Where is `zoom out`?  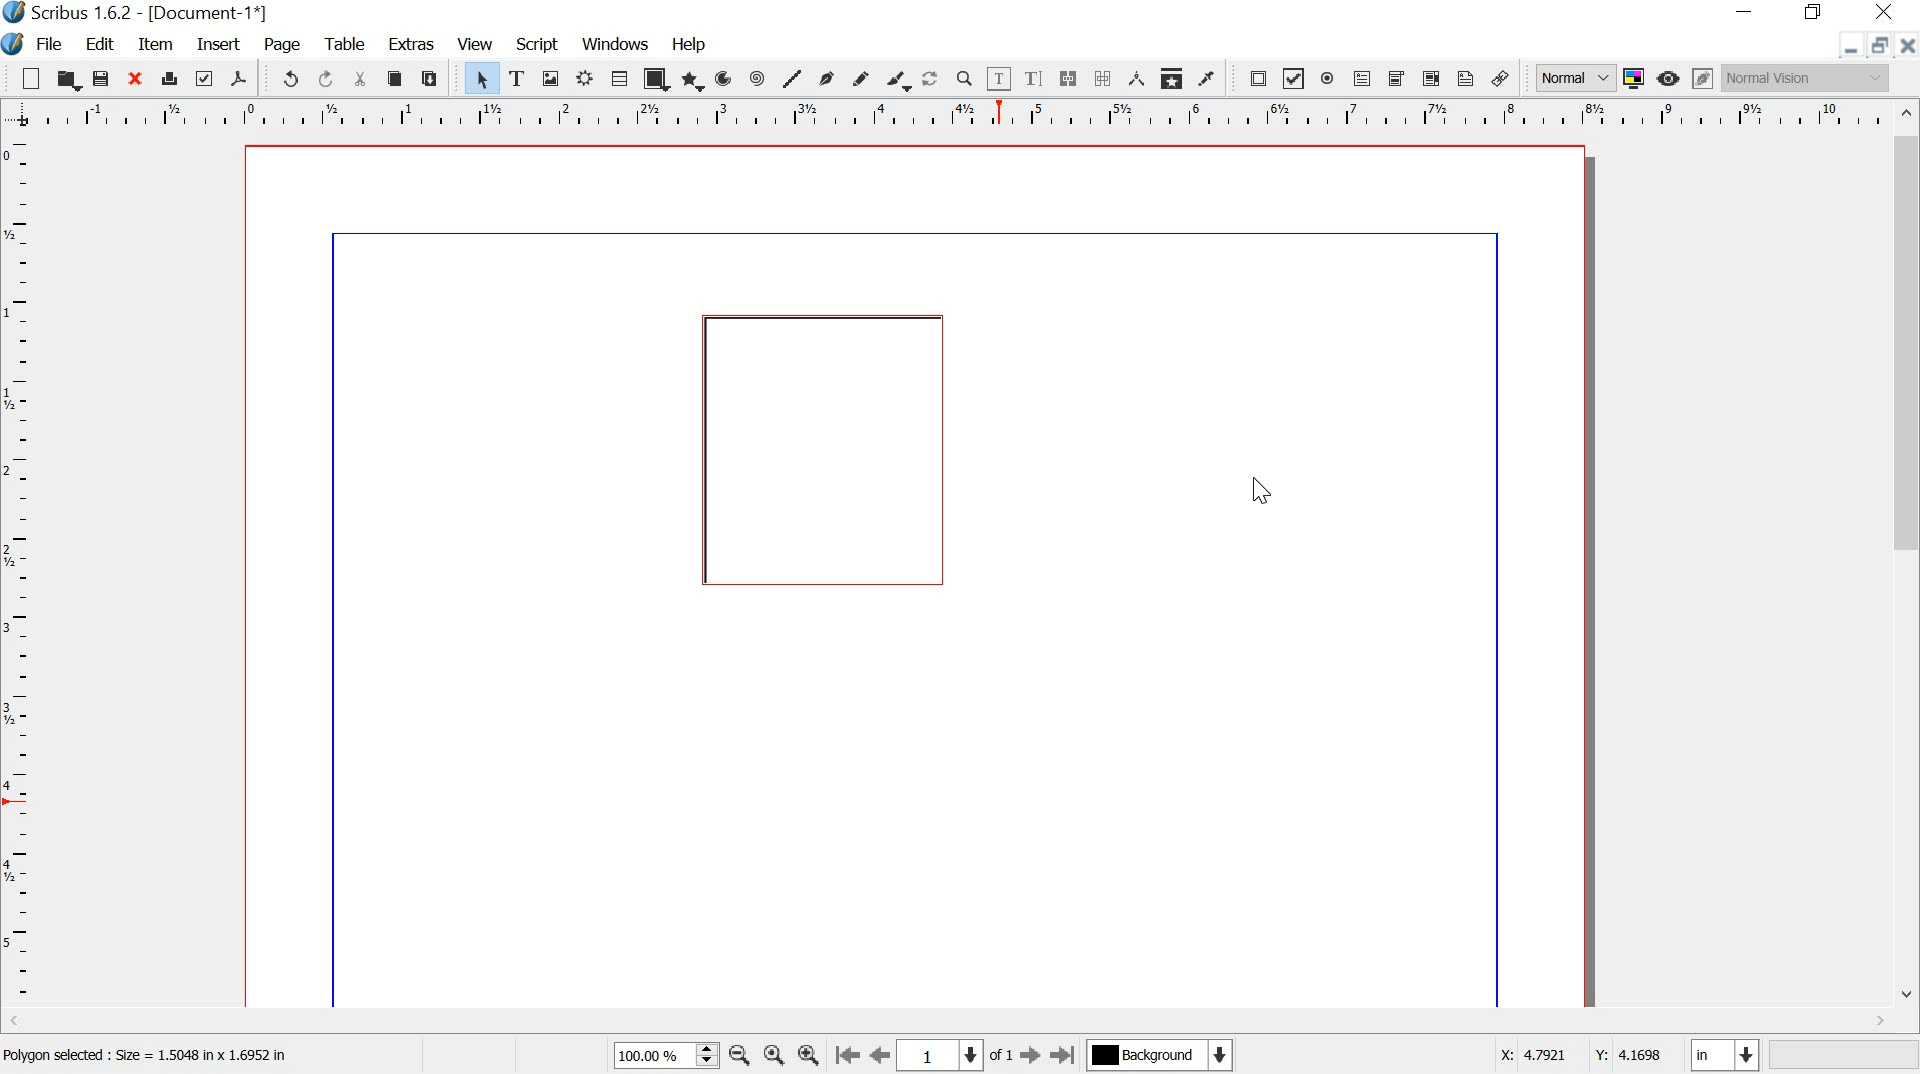
zoom out is located at coordinates (739, 1054).